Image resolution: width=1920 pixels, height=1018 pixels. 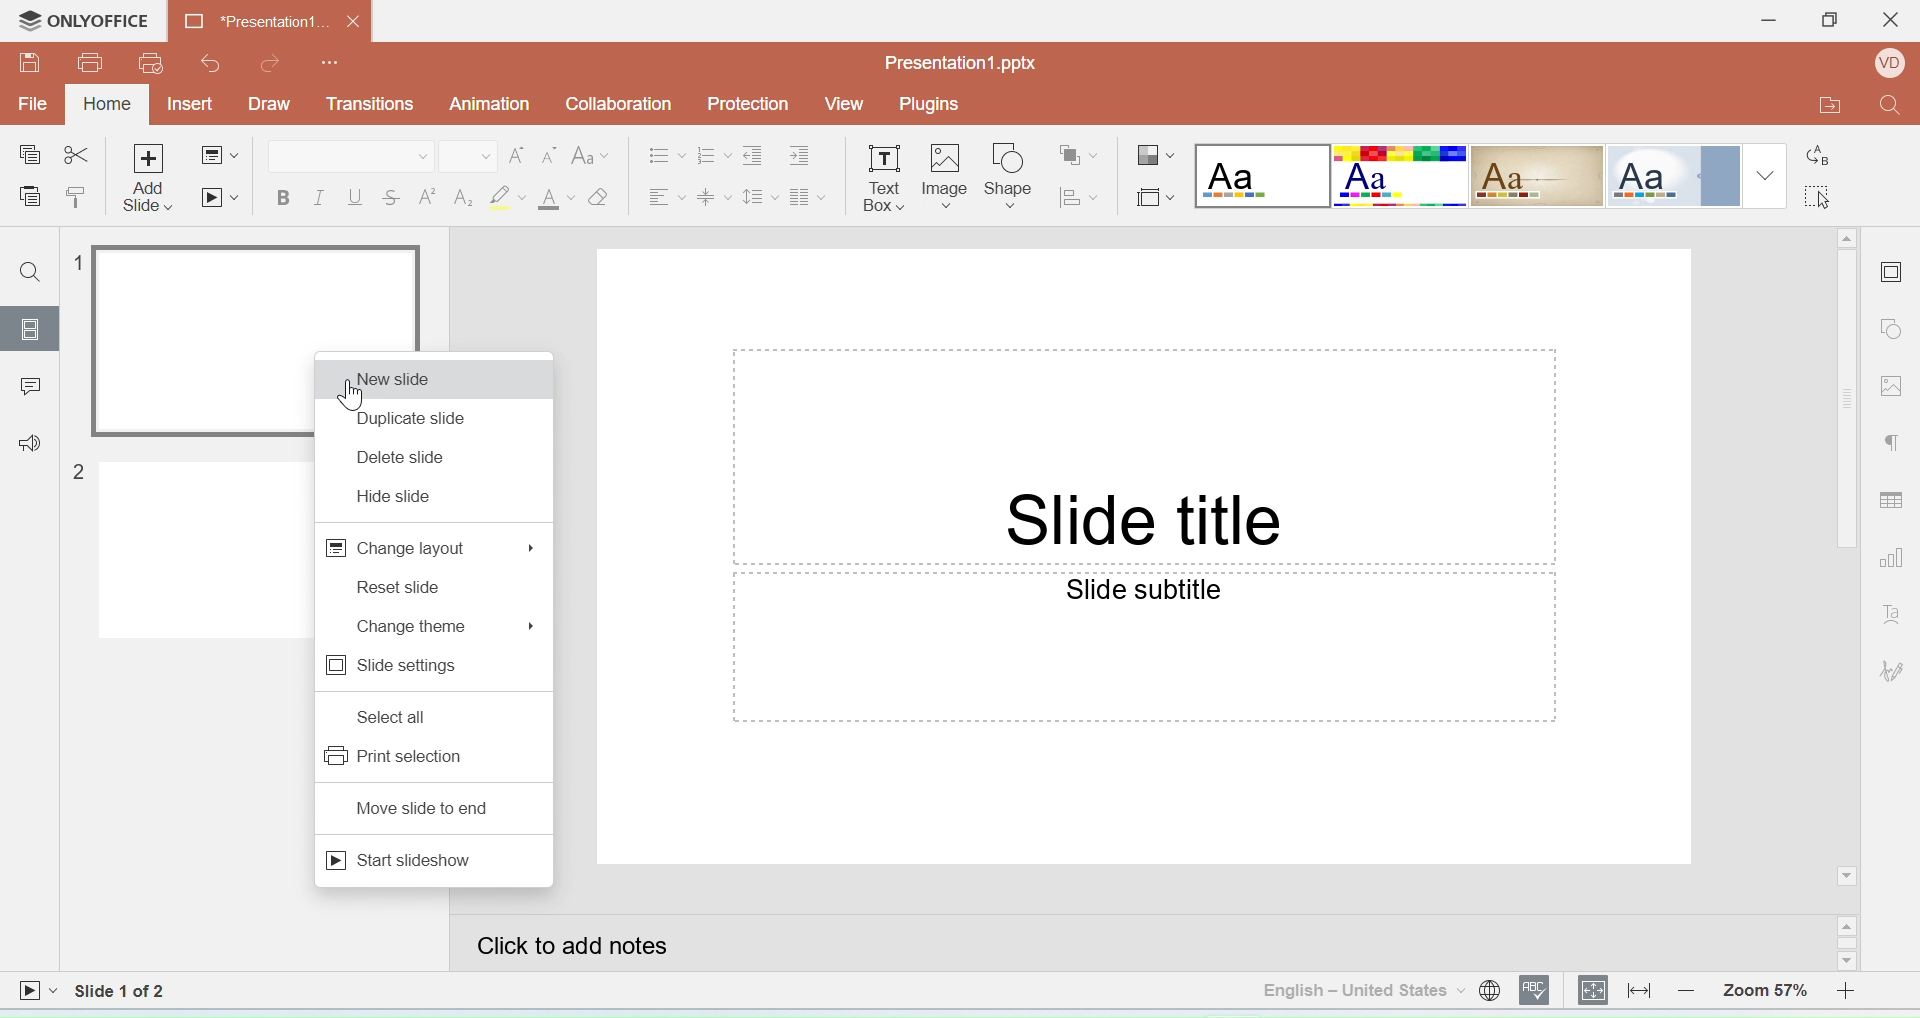 I want to click on Number spacing, so click(x=715, y=153).